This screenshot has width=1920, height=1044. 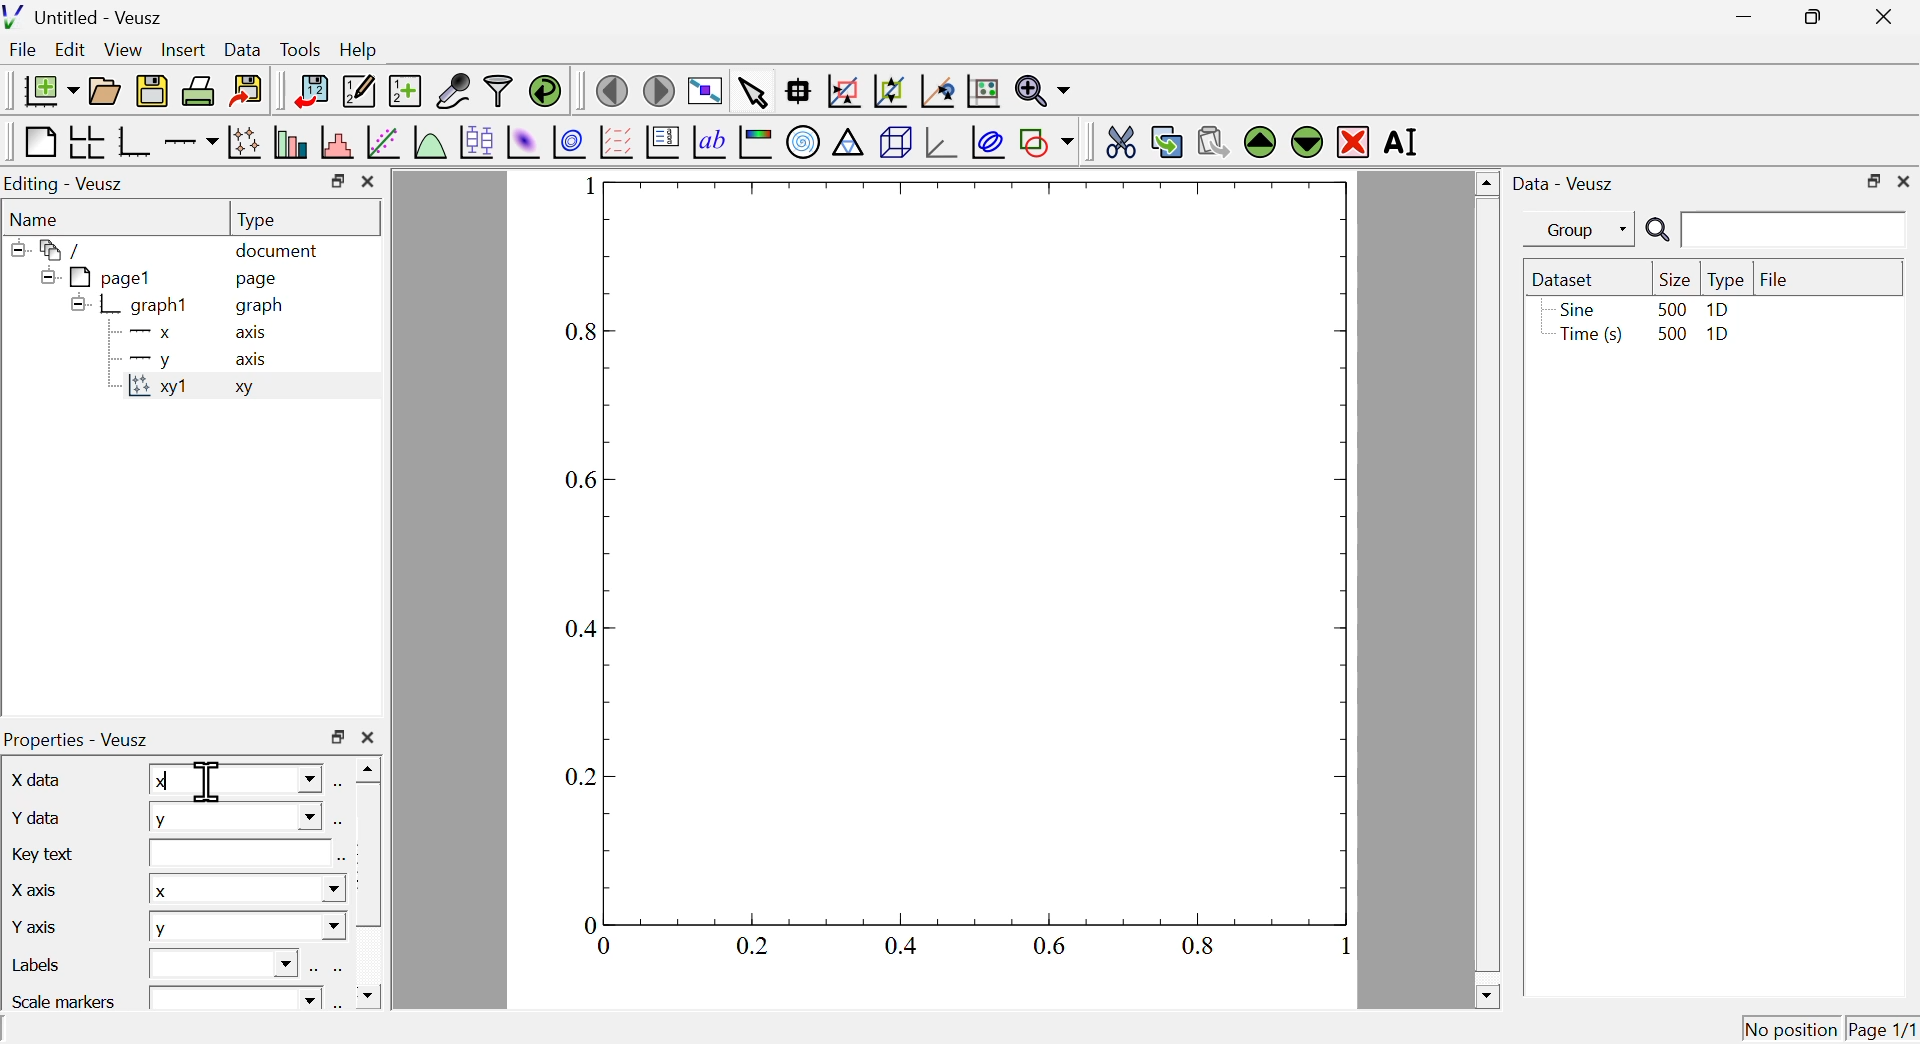 I want to click on maximize, so click(x=337, y=738).